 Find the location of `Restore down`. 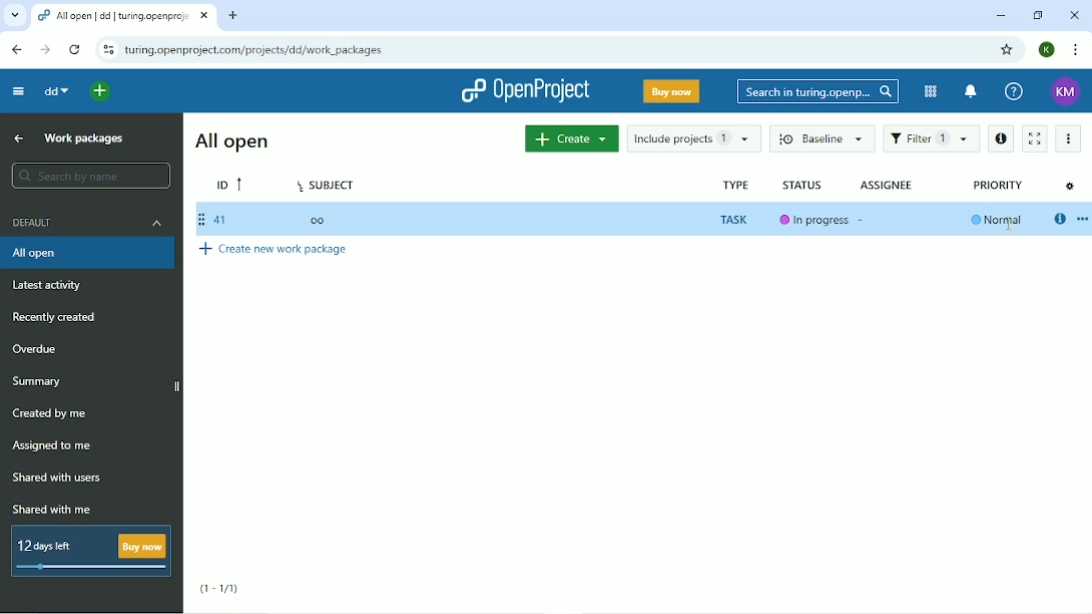

Restore down is located at coordinates (1039, 16).